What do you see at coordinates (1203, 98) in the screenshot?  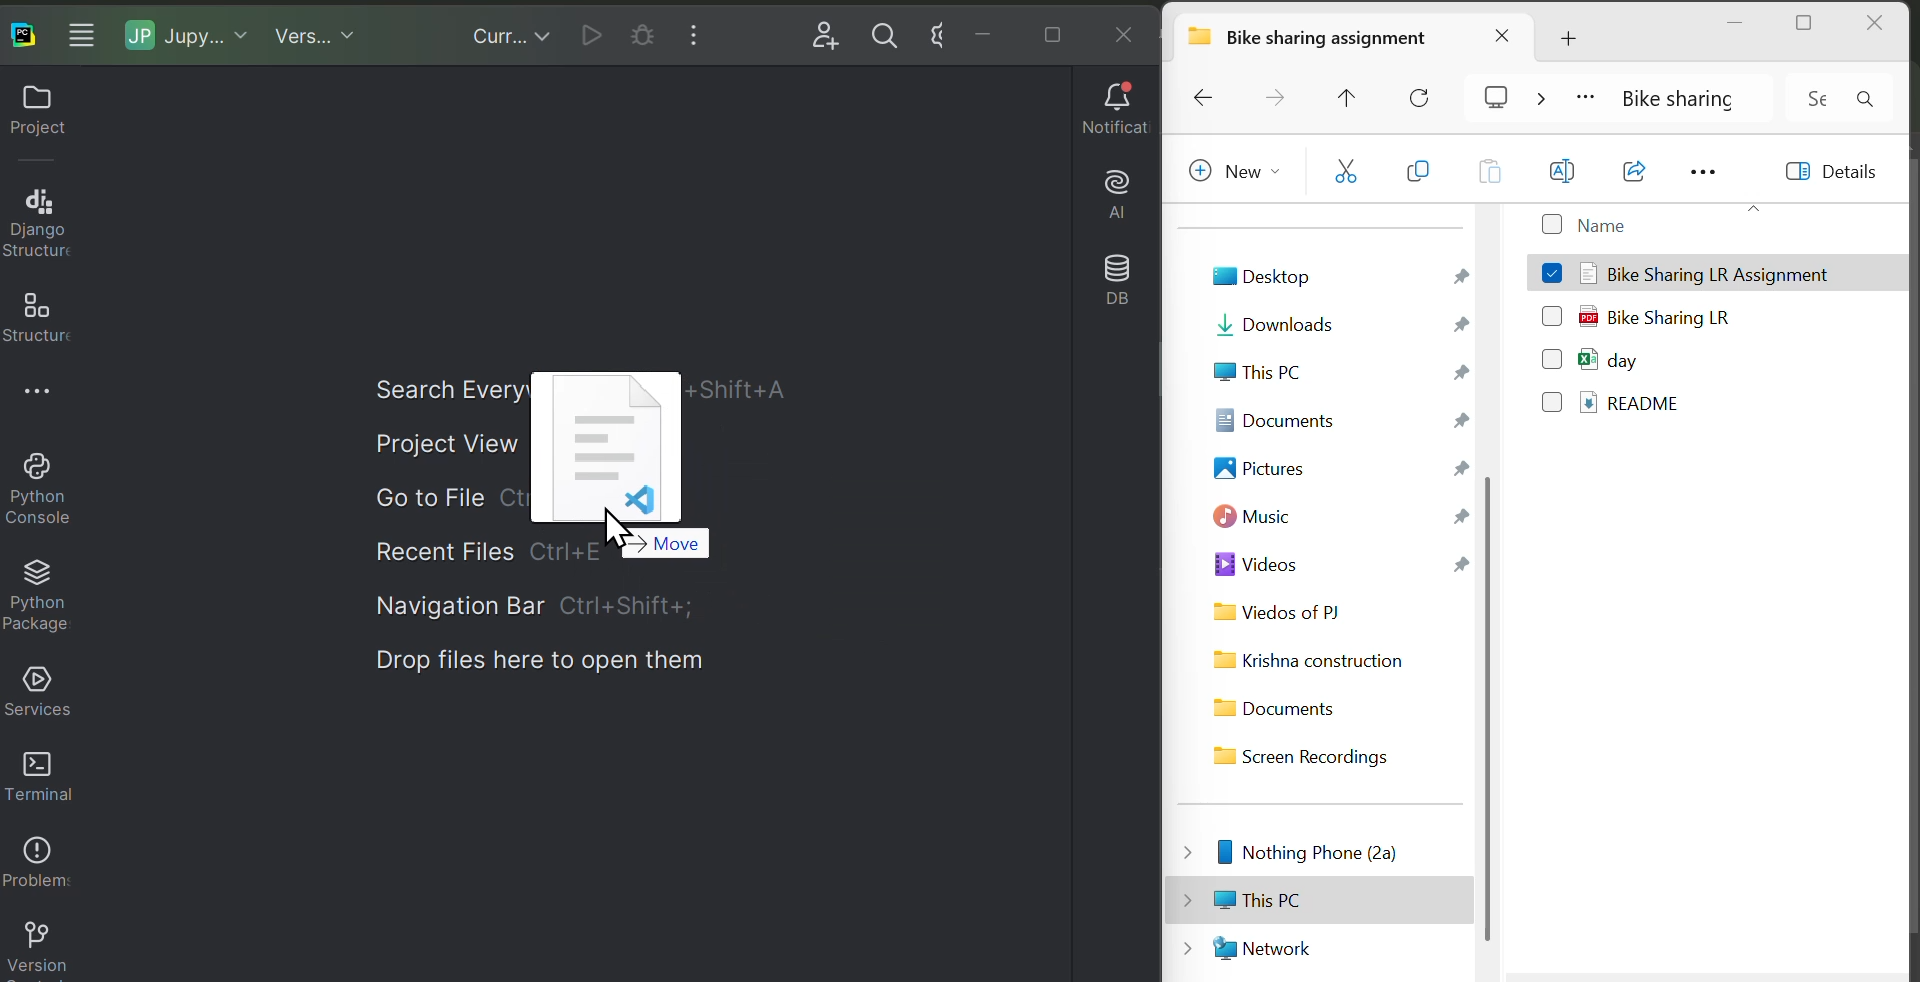 I see `Backward` at bounding box center [1203, 98].